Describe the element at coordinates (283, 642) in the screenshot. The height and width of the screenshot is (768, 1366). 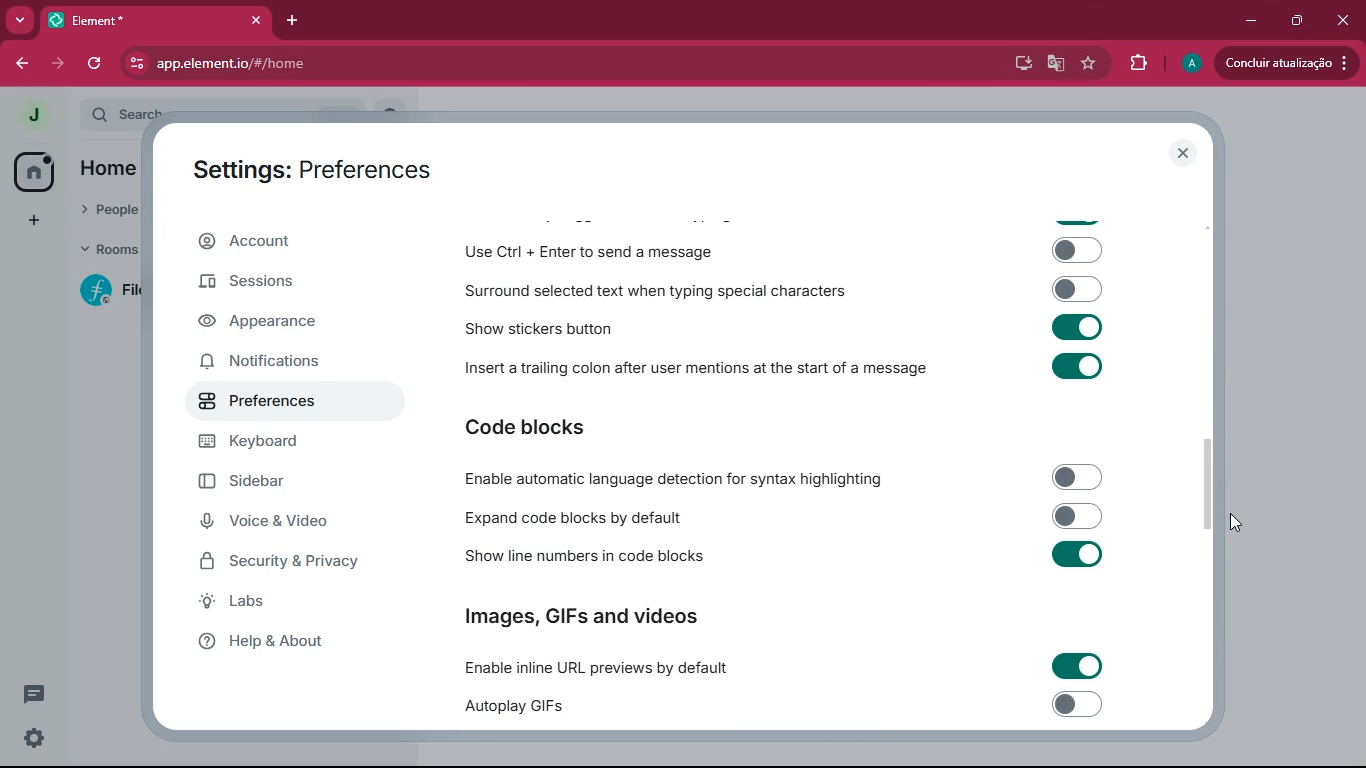
I see `help ` at that location.